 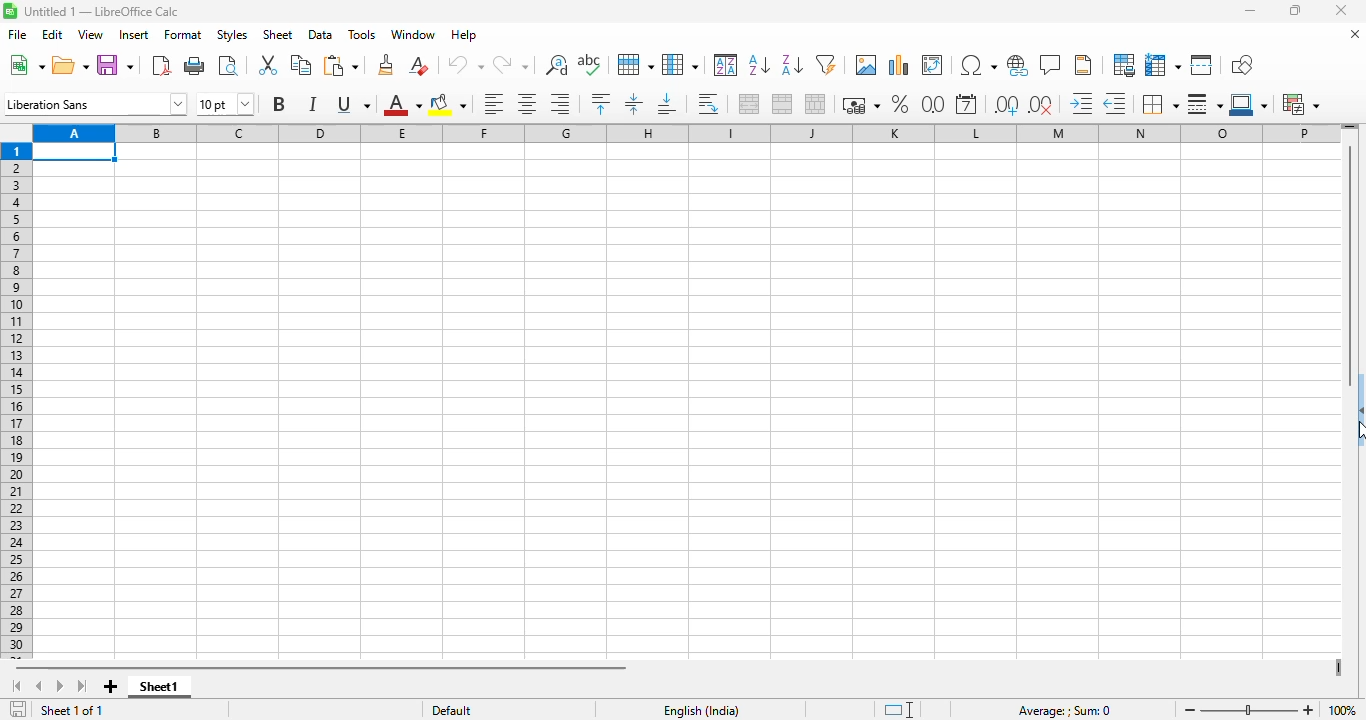 I want to click on close, so click(x=1341, y=10).